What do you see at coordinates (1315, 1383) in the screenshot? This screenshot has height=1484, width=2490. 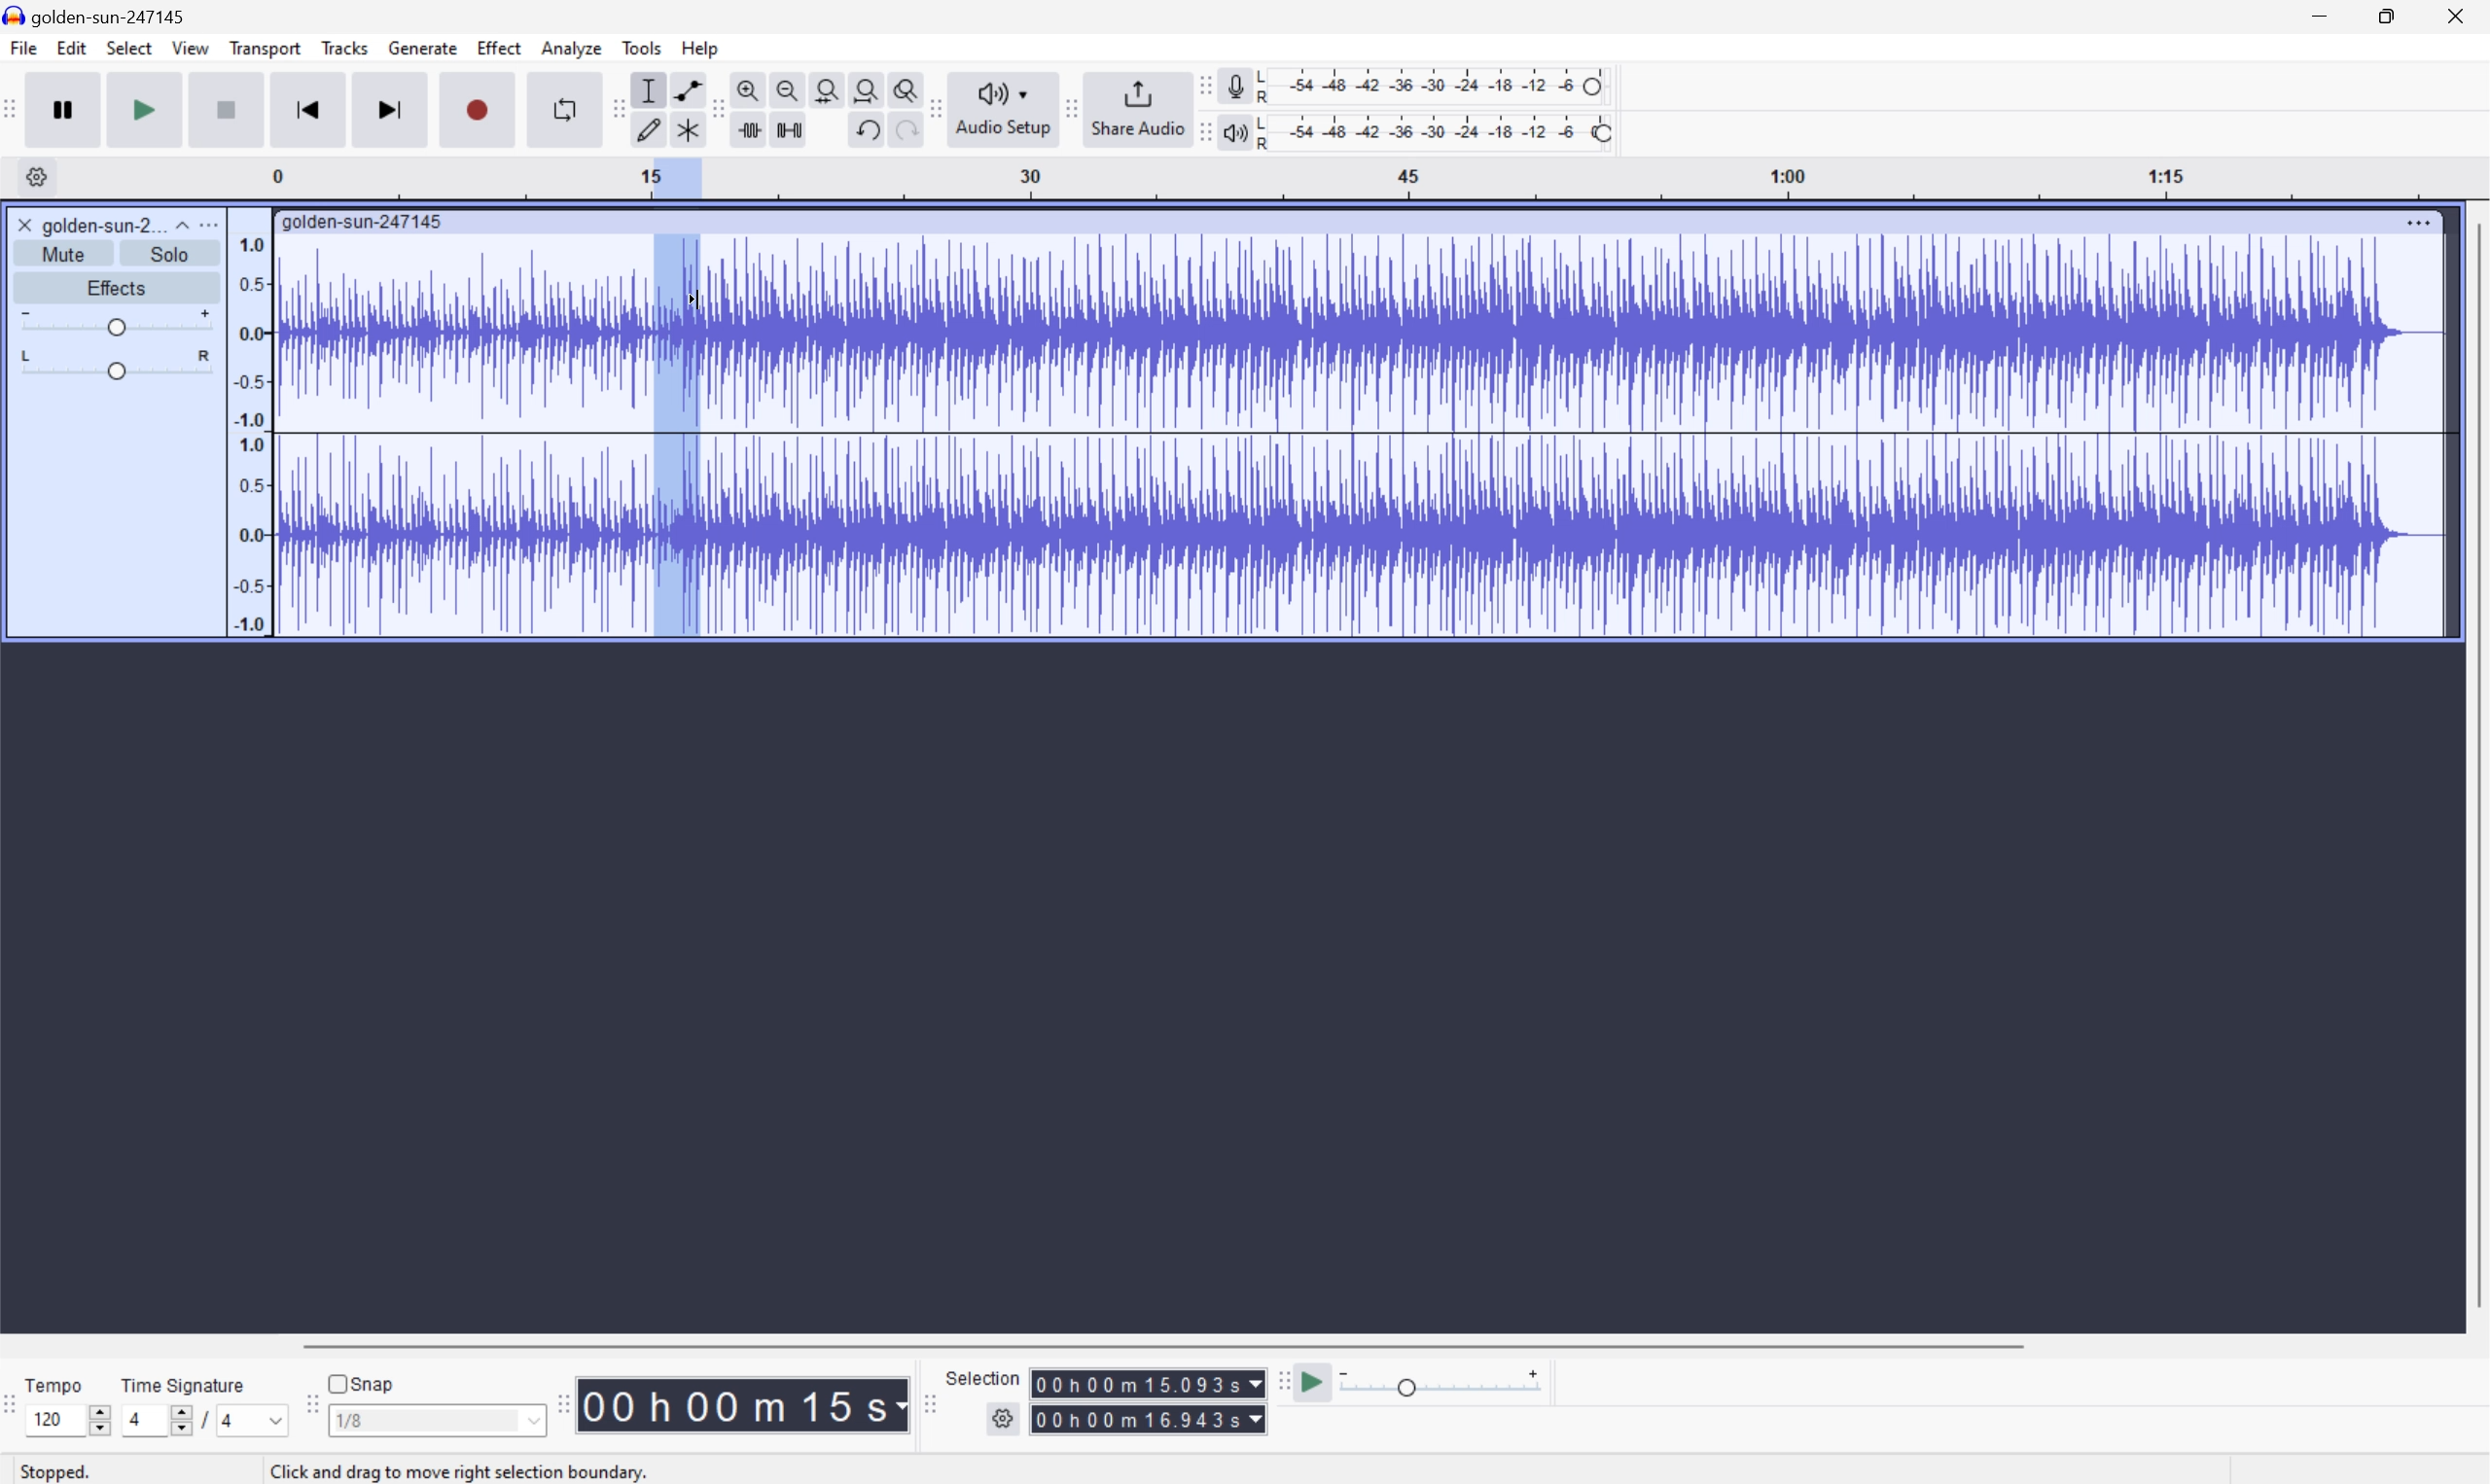 I see `Play st speed` at bounding box center [1315, 1383].